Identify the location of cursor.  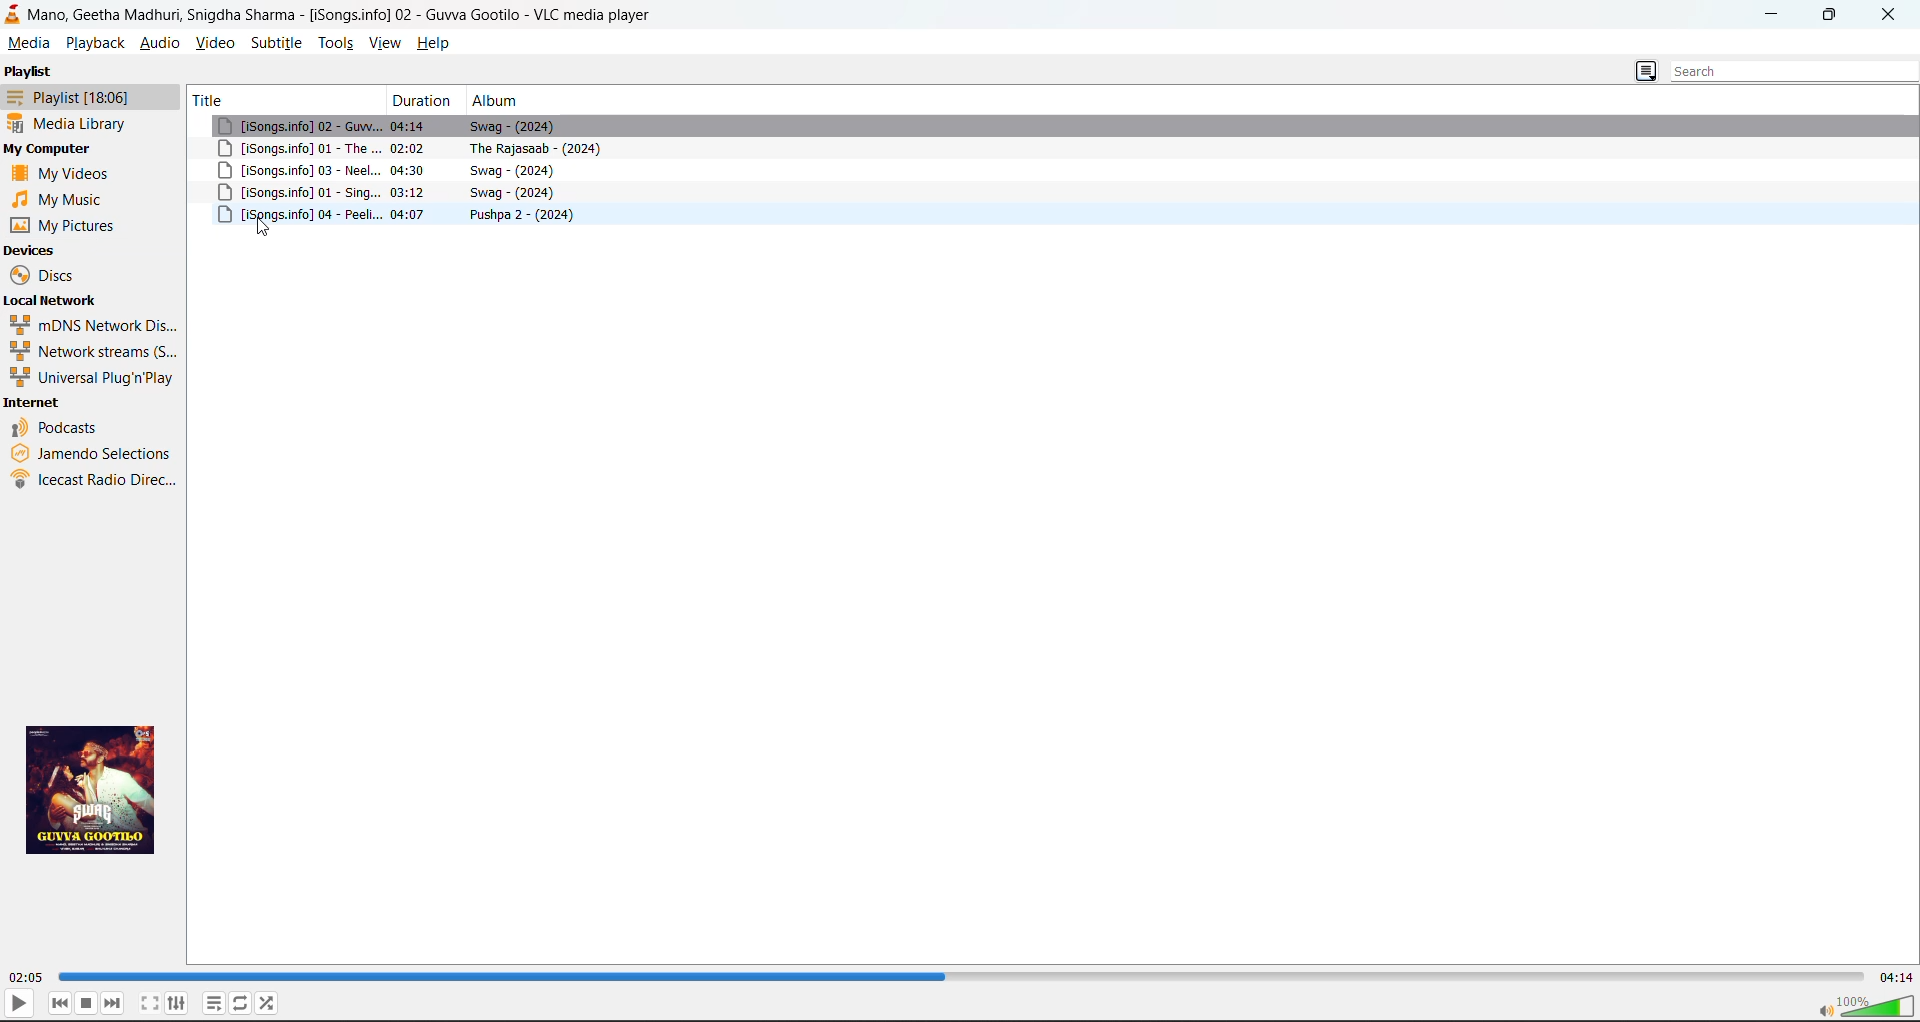
(263, 226).